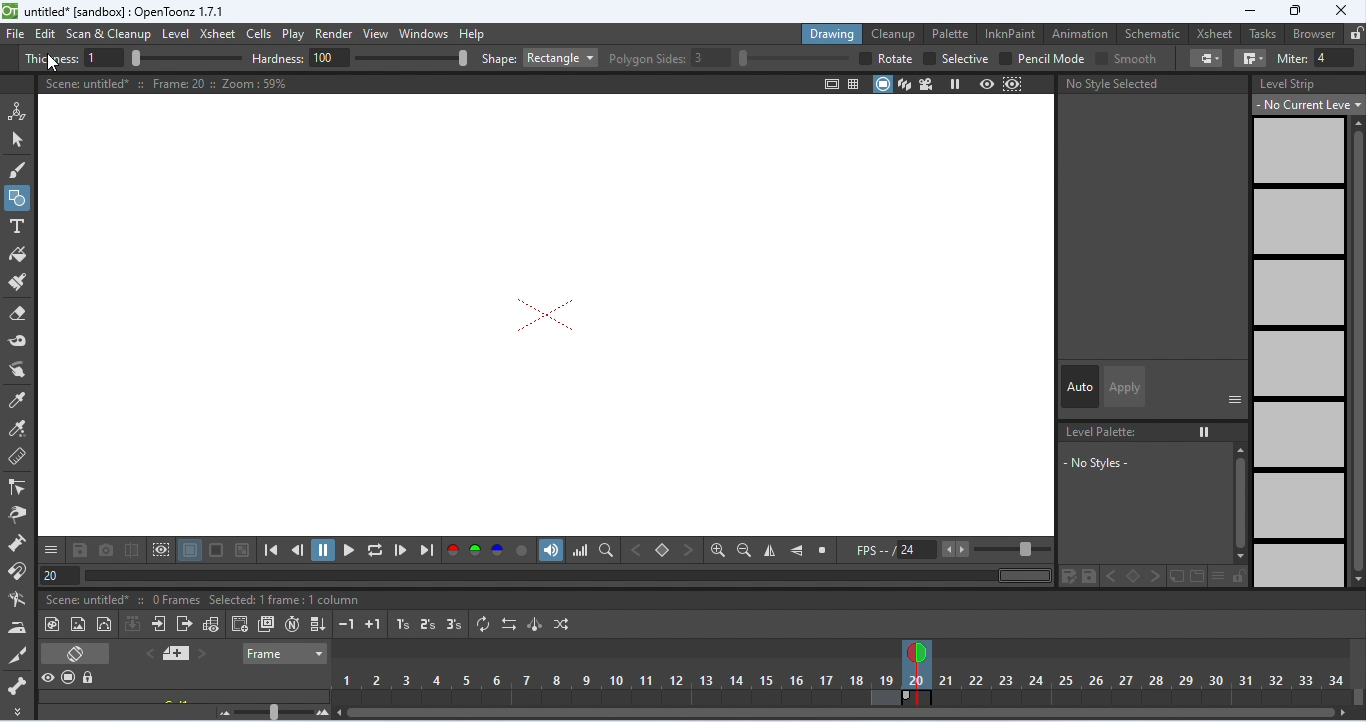  Describe the element at coordinates (893, 35) in the screenshot. I see `clean up` at that location.